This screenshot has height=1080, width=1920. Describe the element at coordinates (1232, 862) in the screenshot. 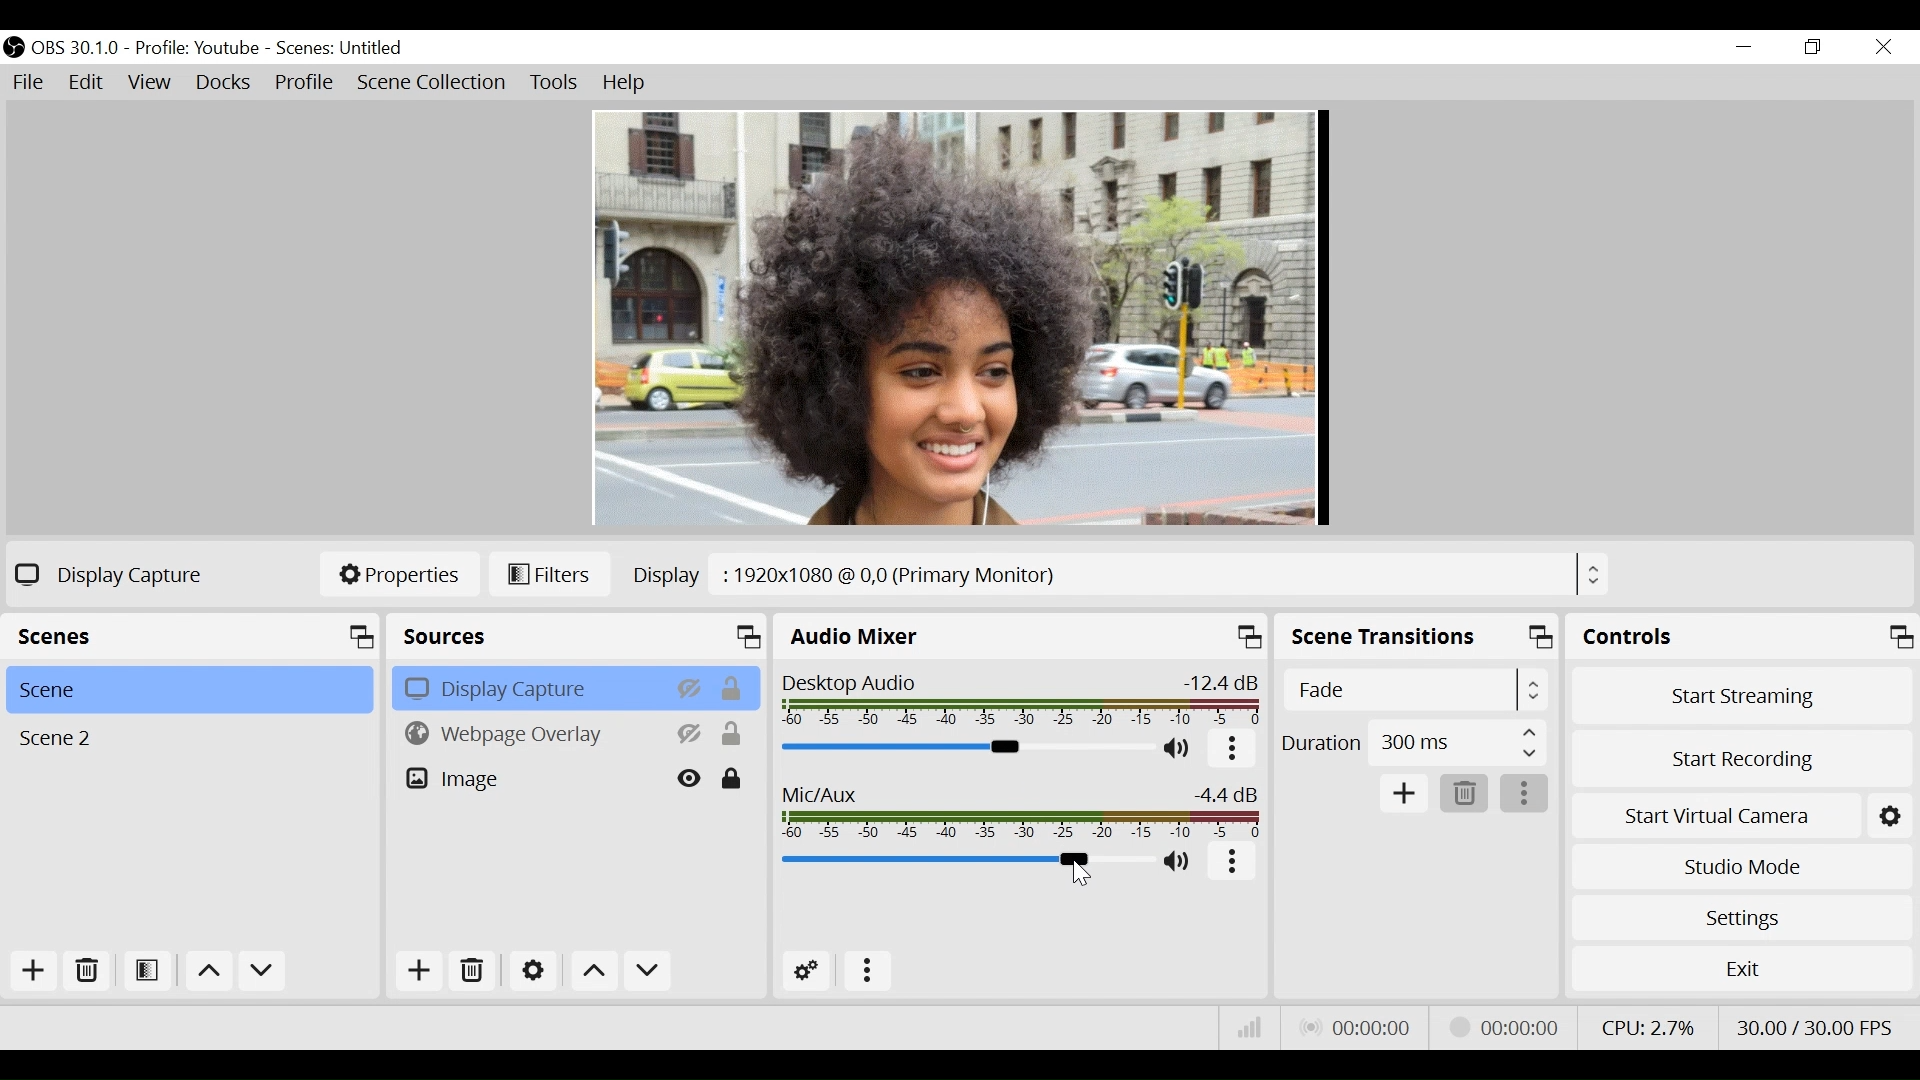

I see `more options` at that location.